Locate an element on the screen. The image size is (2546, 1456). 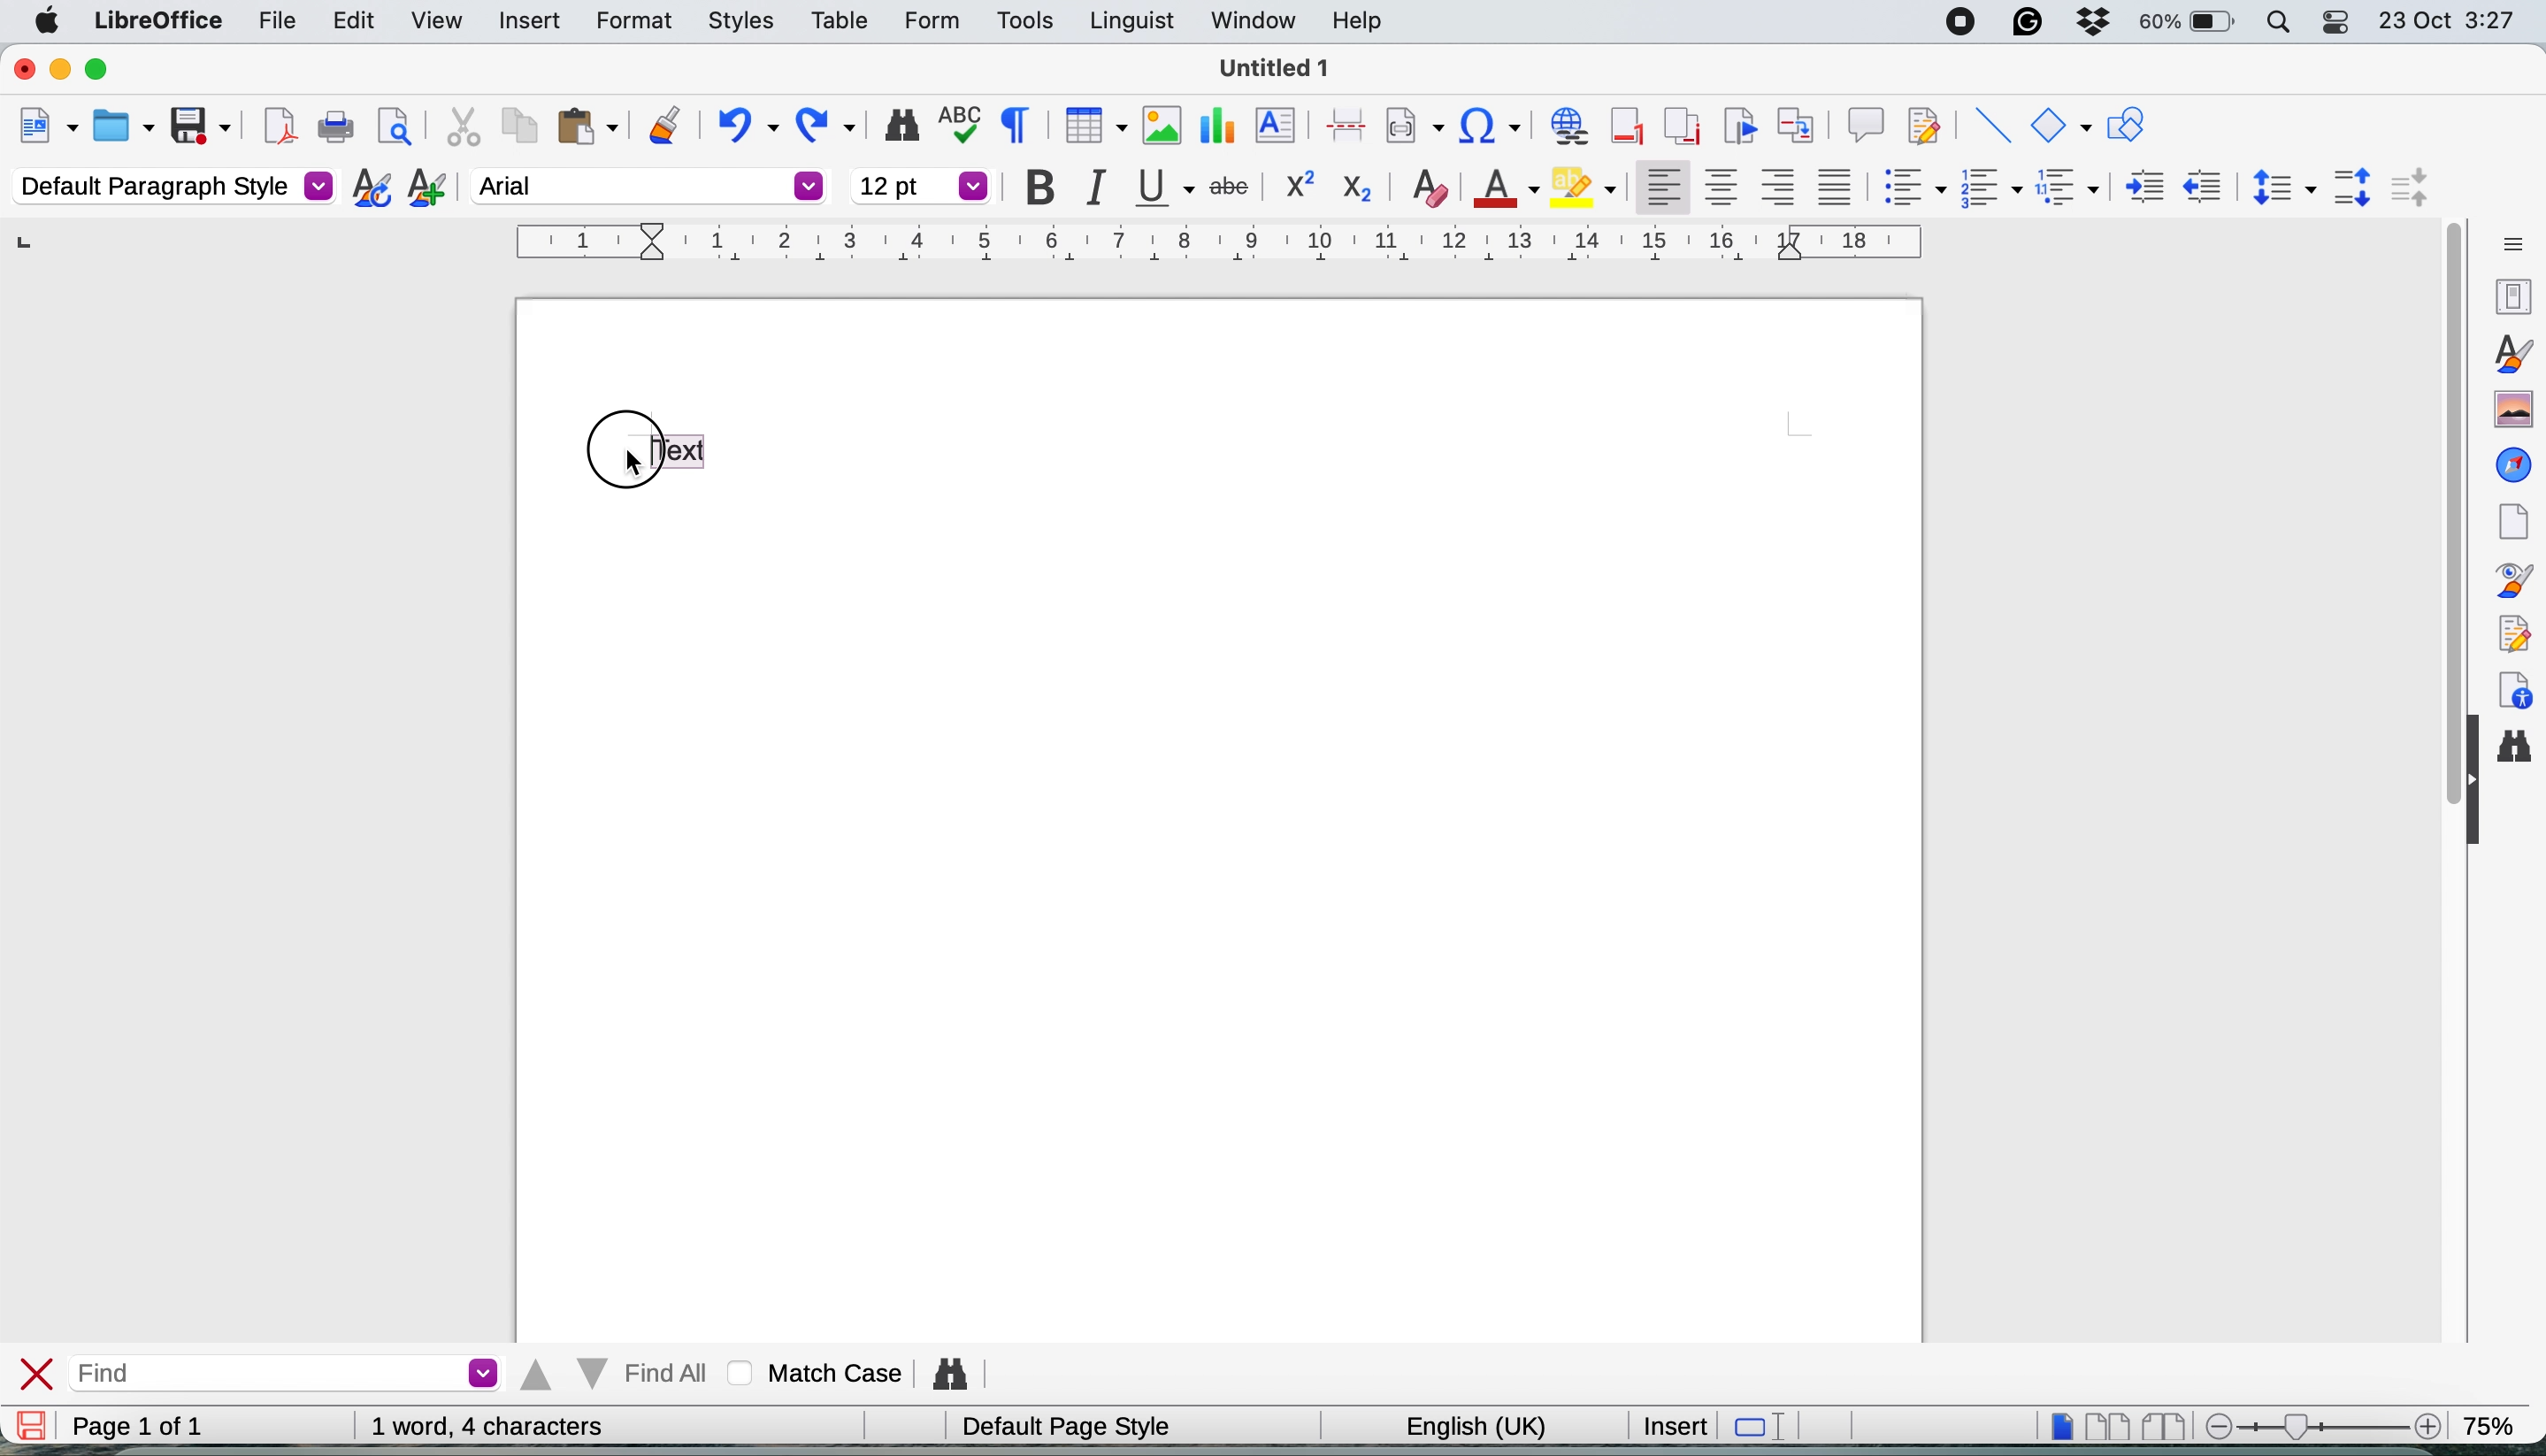
save is located at coordinates (33, 1425).